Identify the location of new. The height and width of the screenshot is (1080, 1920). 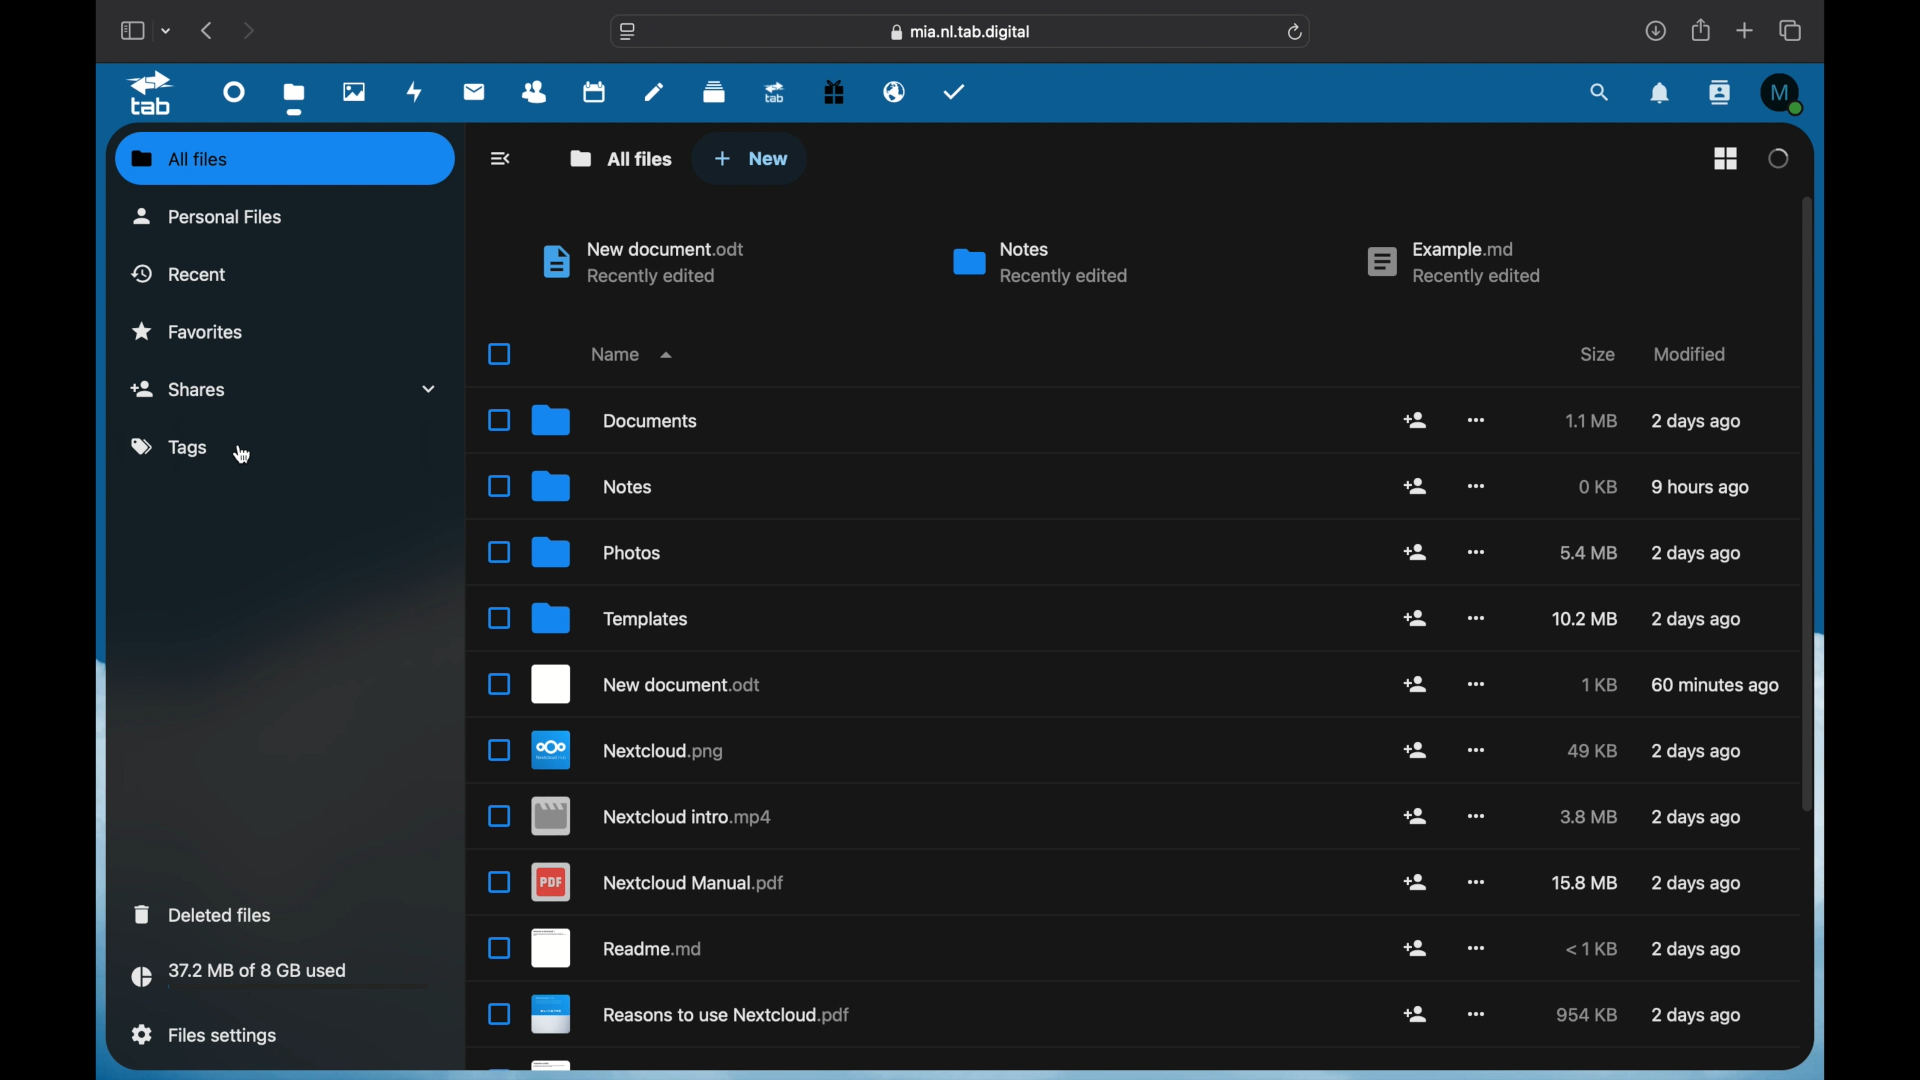
(751, 158).